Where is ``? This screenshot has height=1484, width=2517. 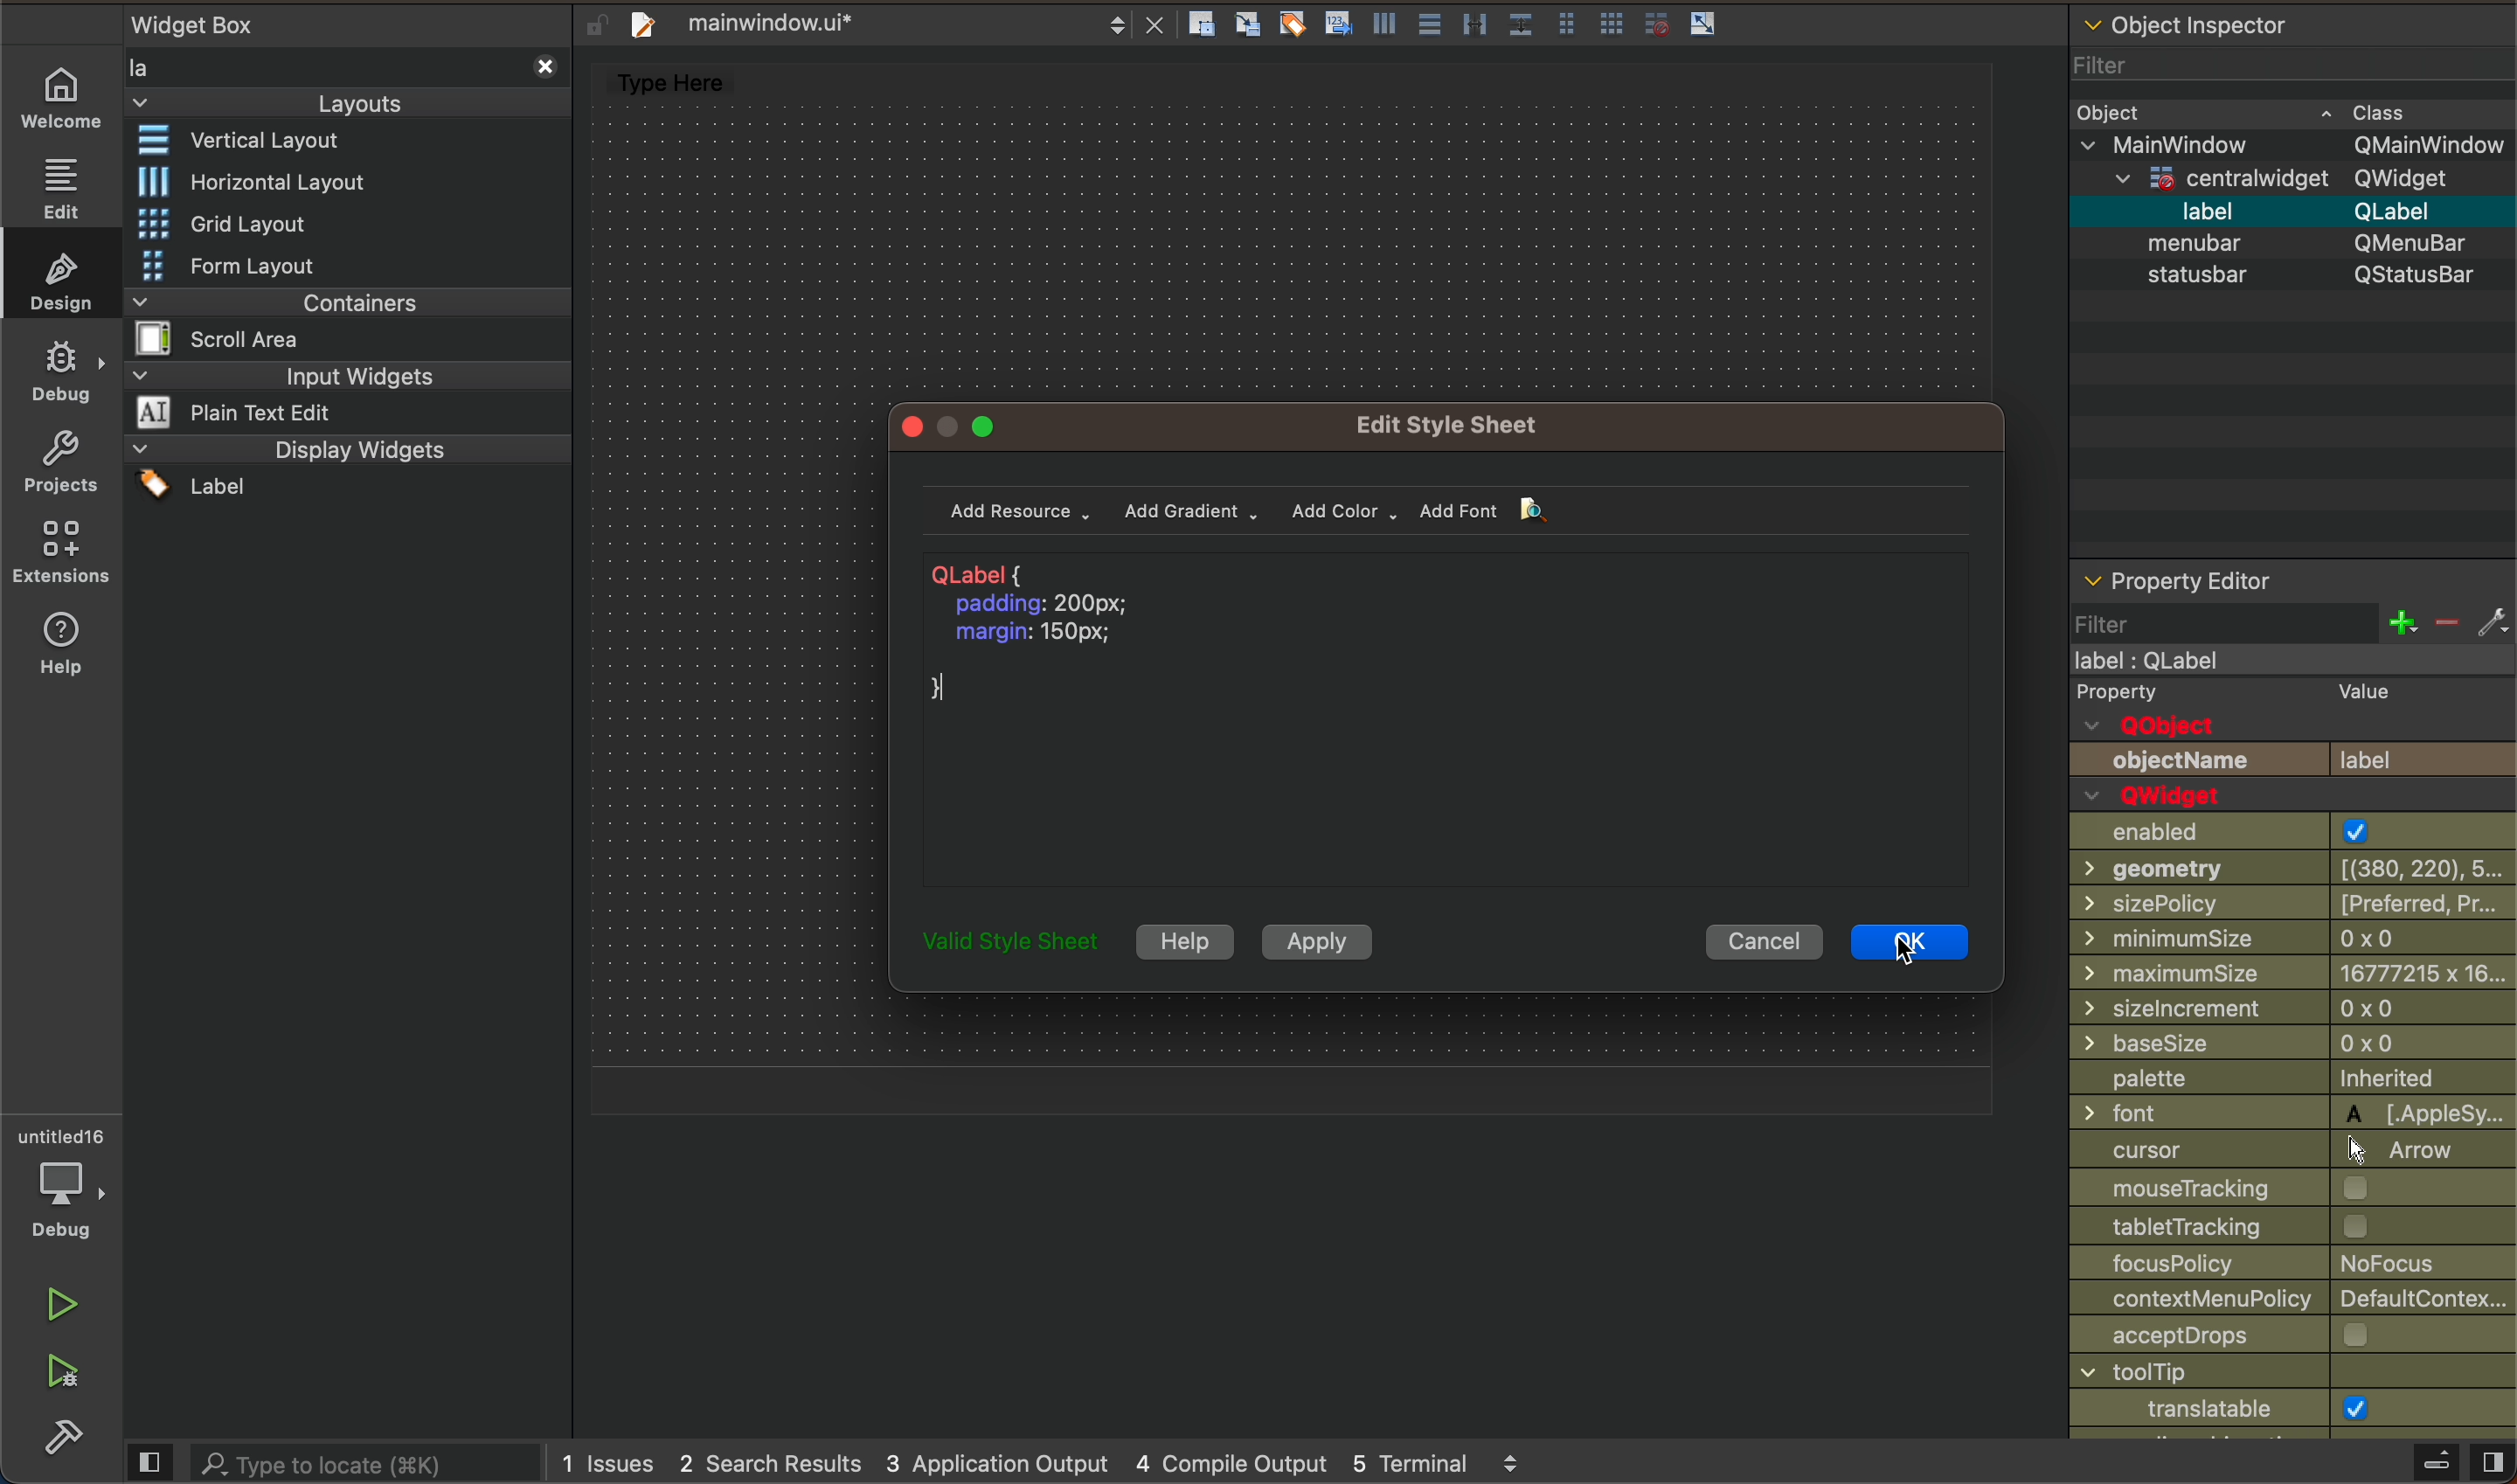  is located at coordinates (2290, 1112).